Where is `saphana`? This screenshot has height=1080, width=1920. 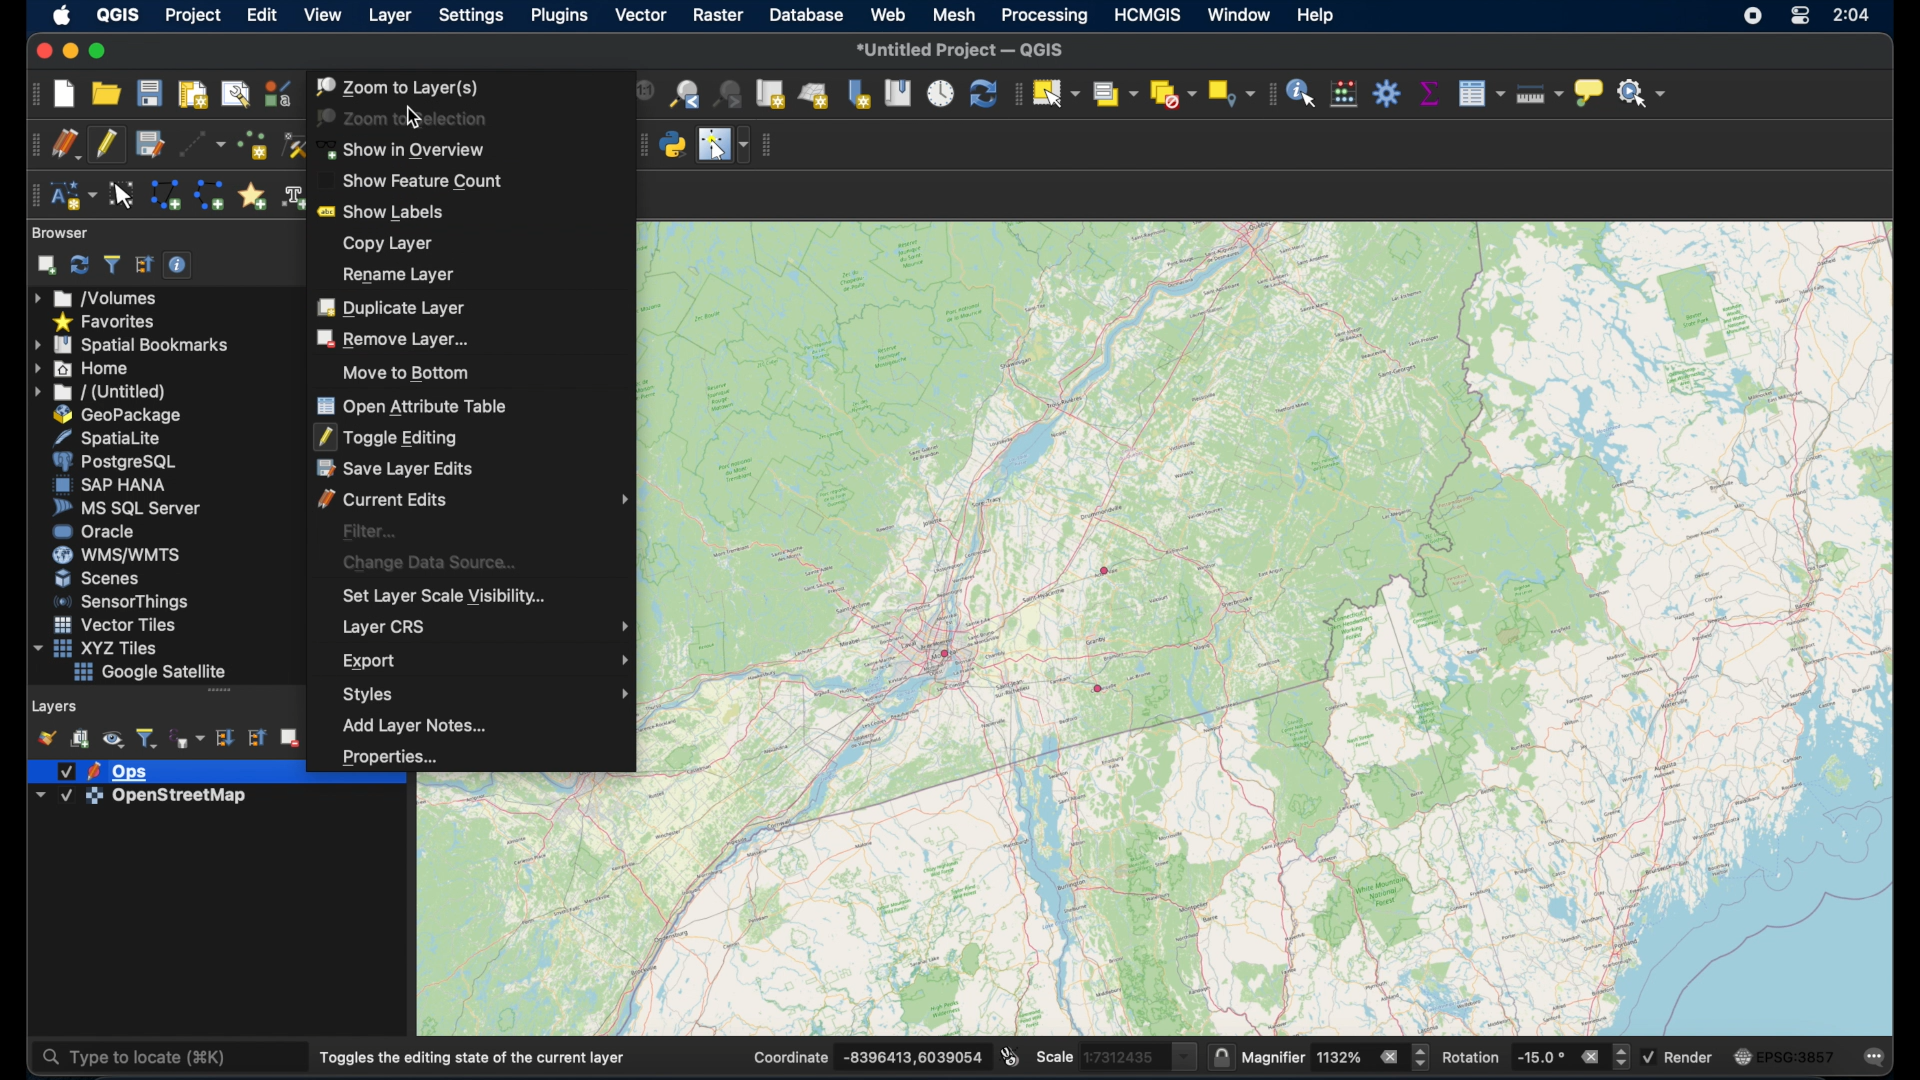 saphana is located at coordinates (106, 486).